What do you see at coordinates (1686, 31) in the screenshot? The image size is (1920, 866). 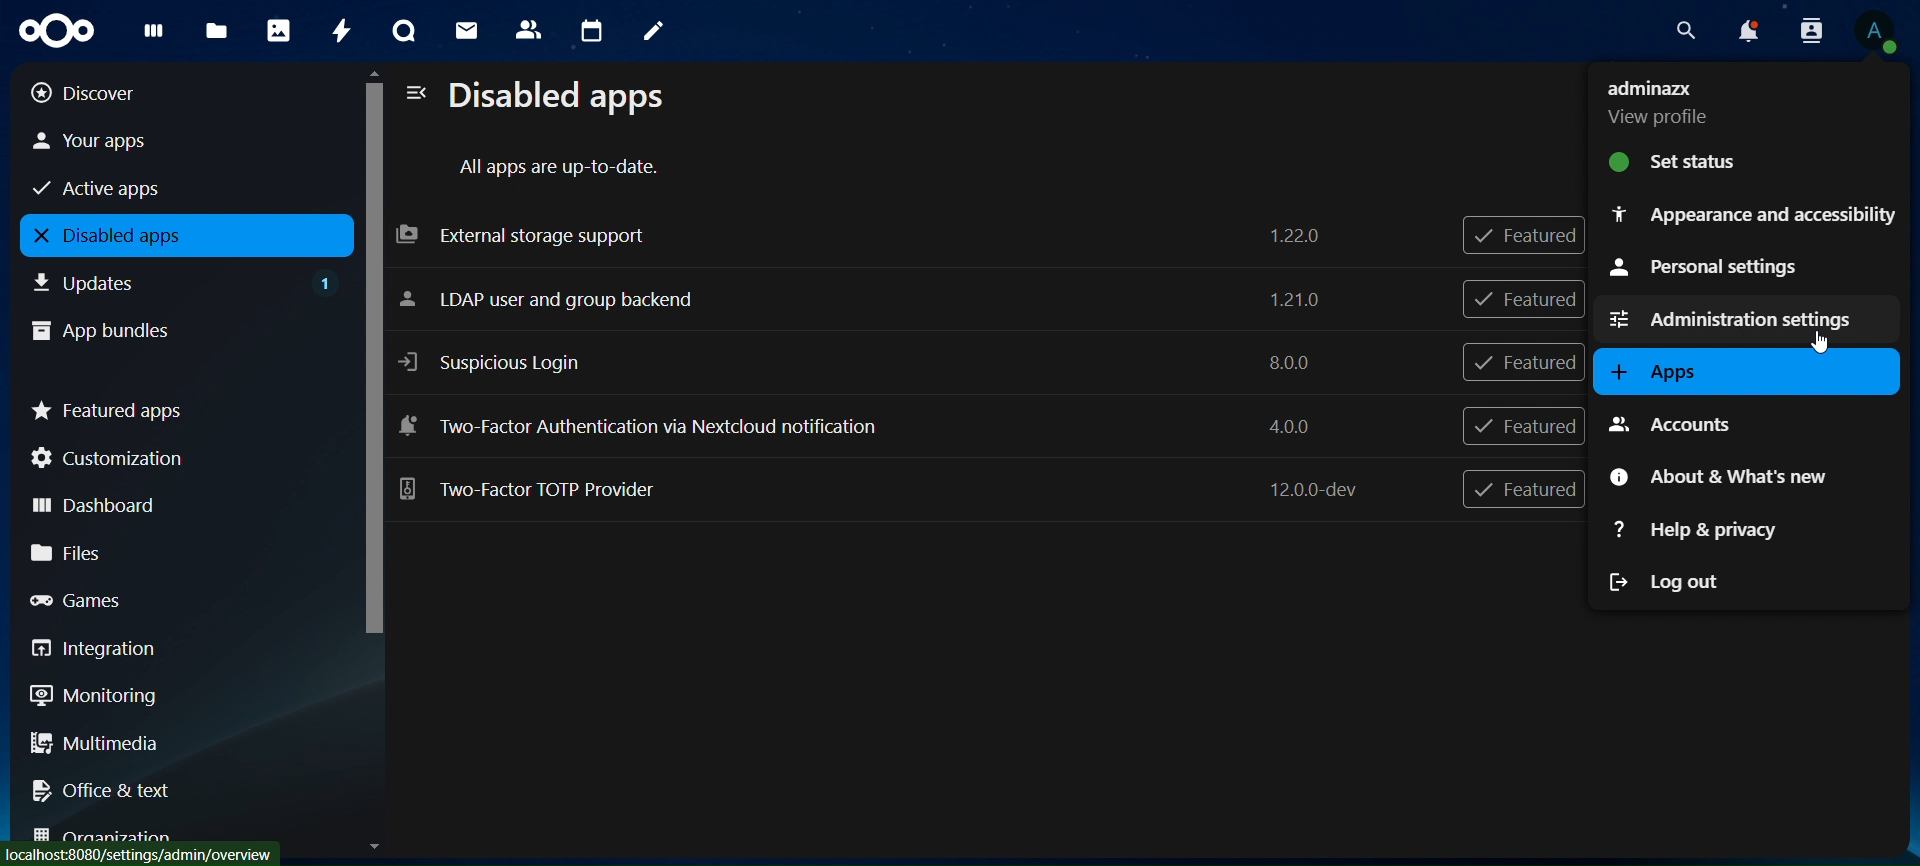 I see `search` at bounding box center [1686, 31].